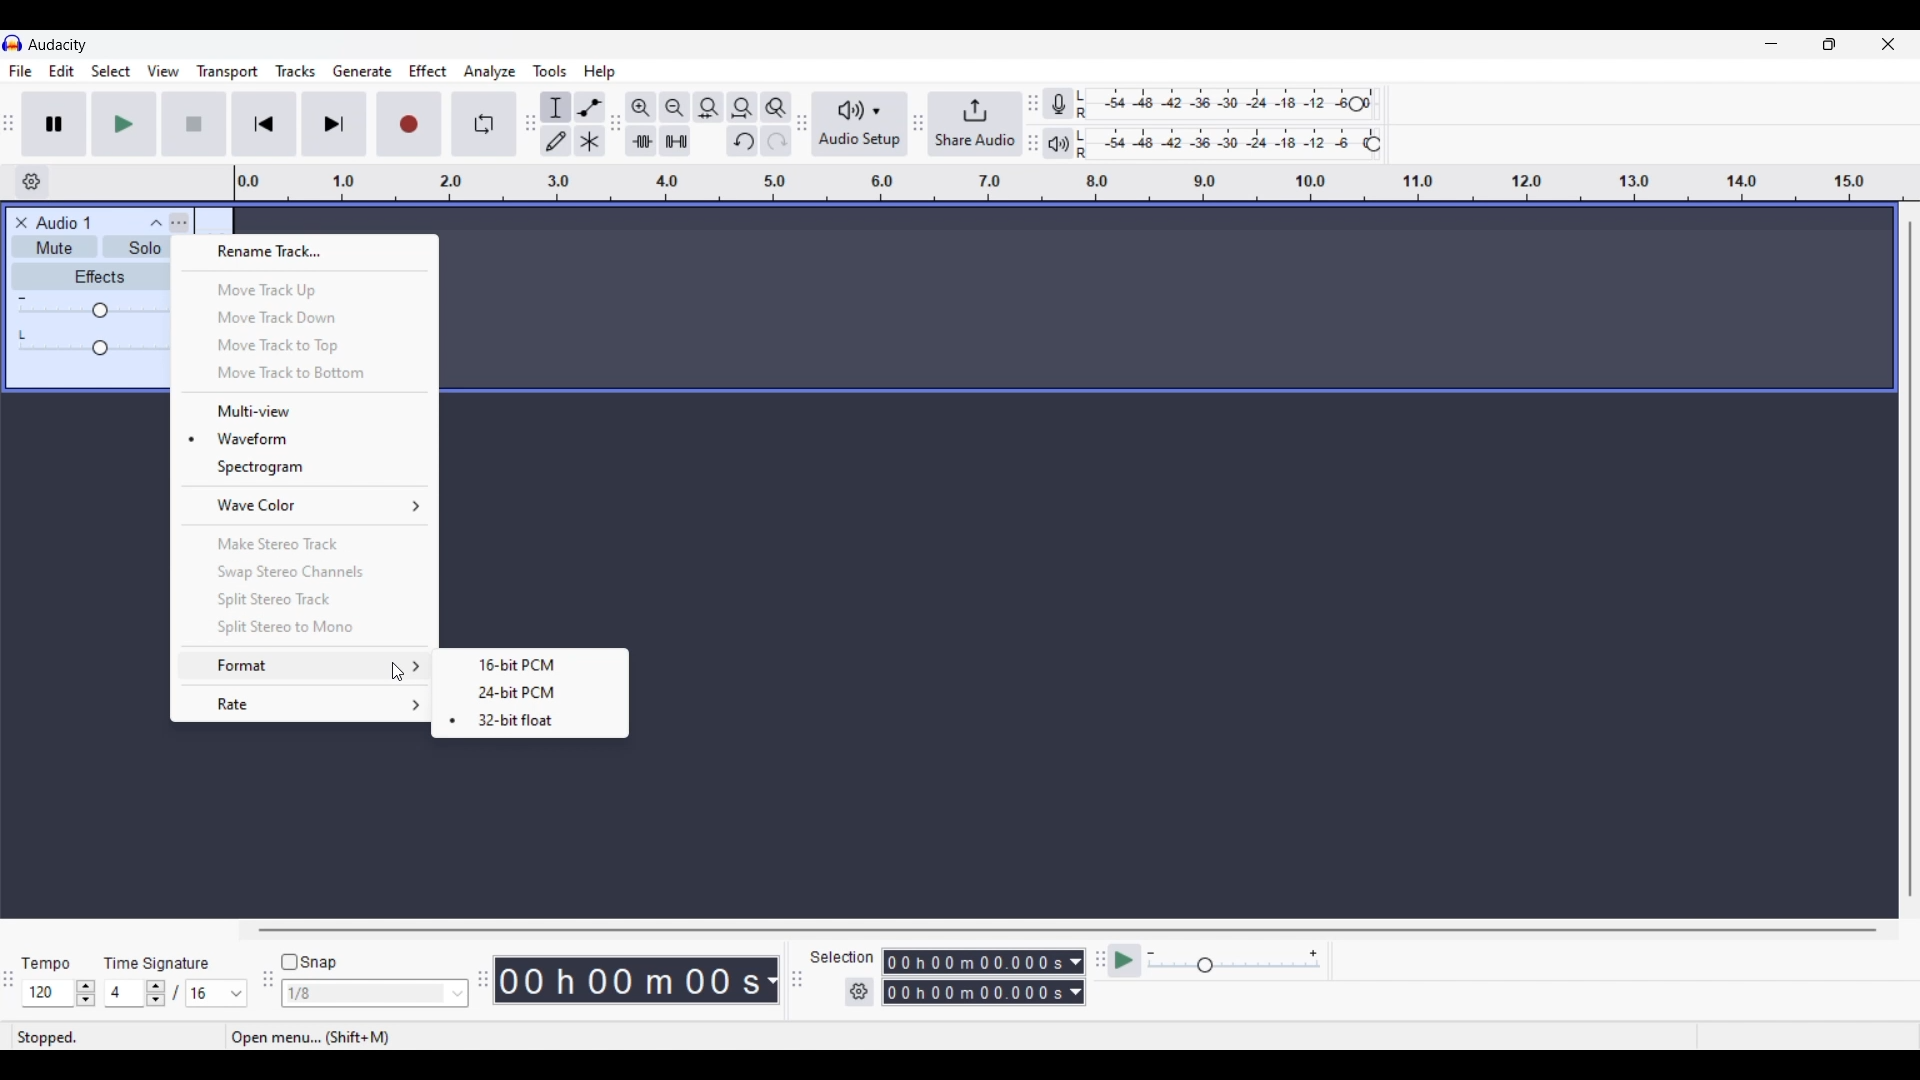 This screenshot has width=1920, height=1080. I want to click on Effect menu, so click(429, 71).